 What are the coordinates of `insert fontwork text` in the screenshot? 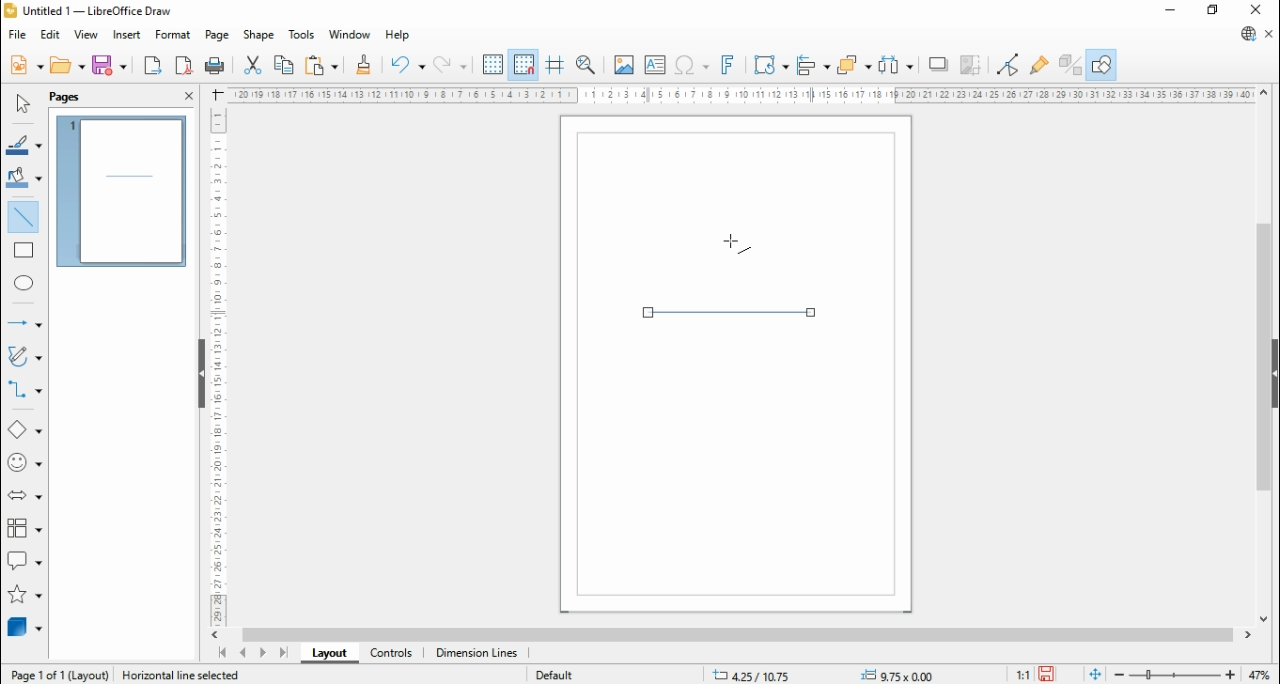 It's located at (729, 66).